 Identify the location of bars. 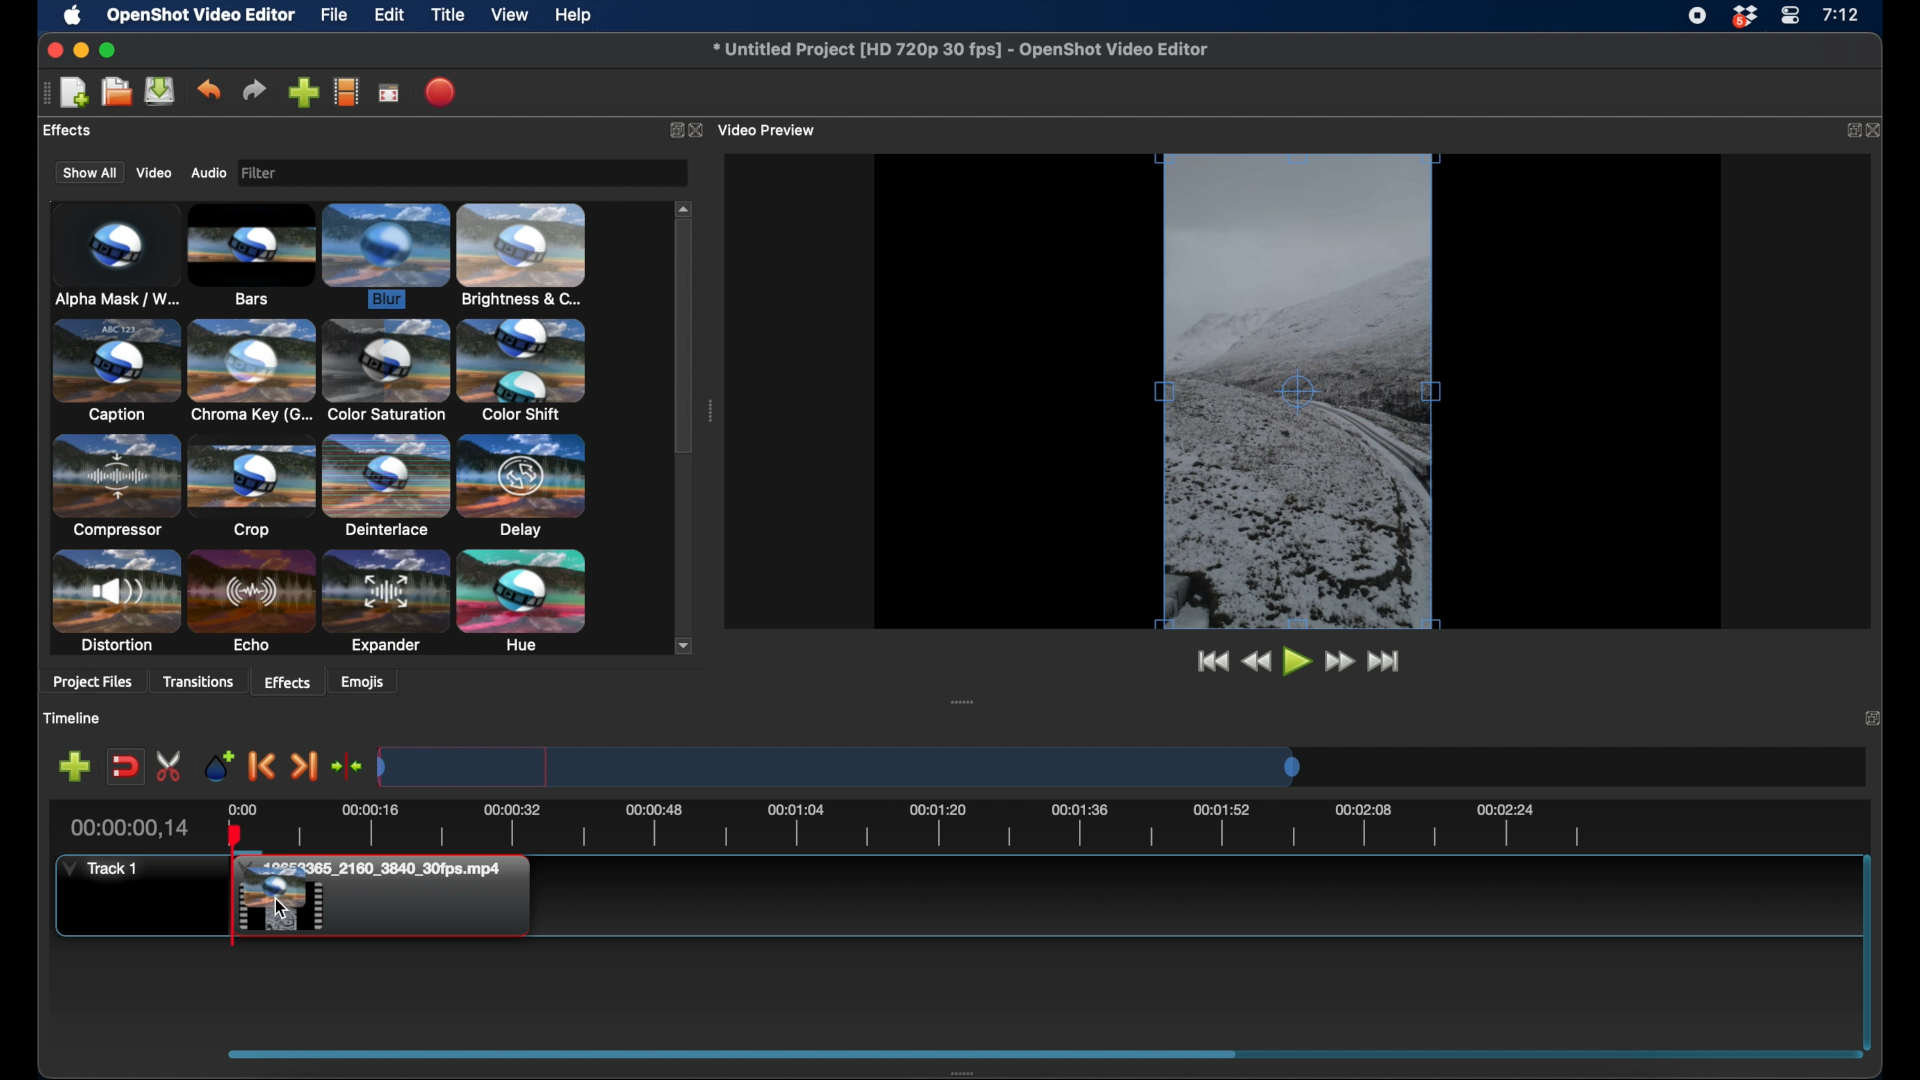
(252, 256).